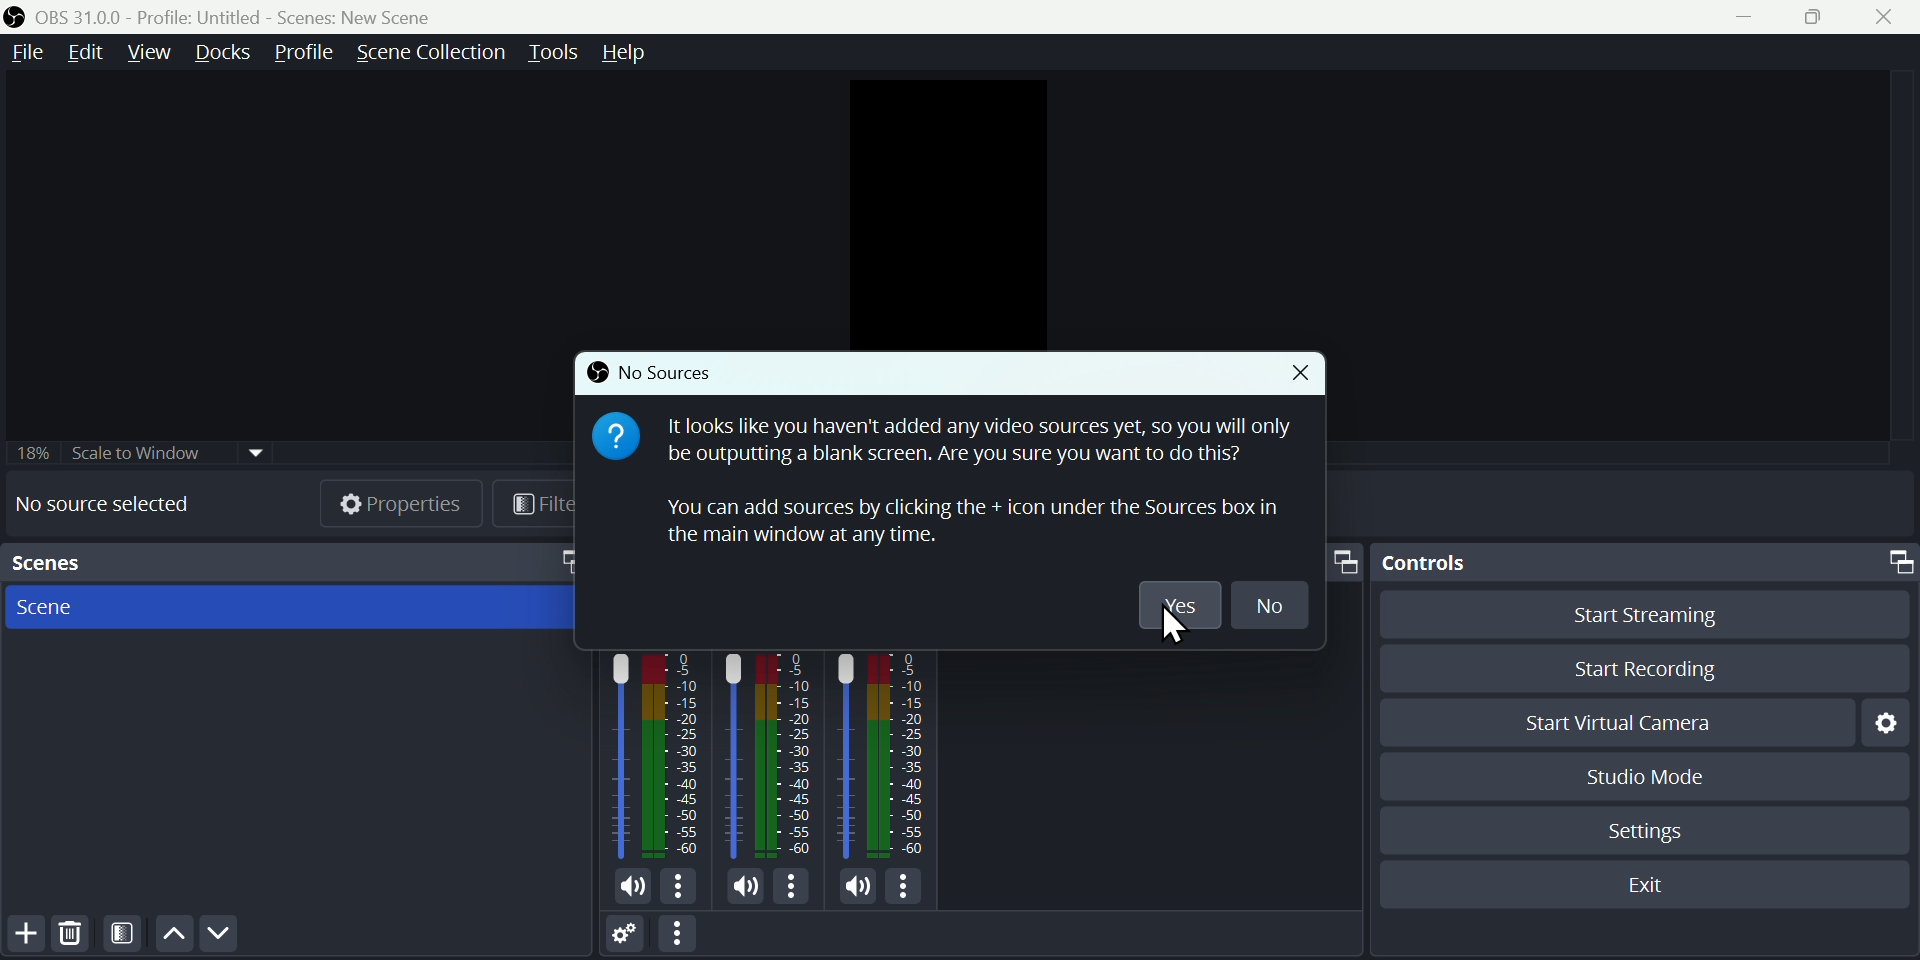 The height and width of the screenshot is (960, 1920). I want to click on help, so click(619, 50).